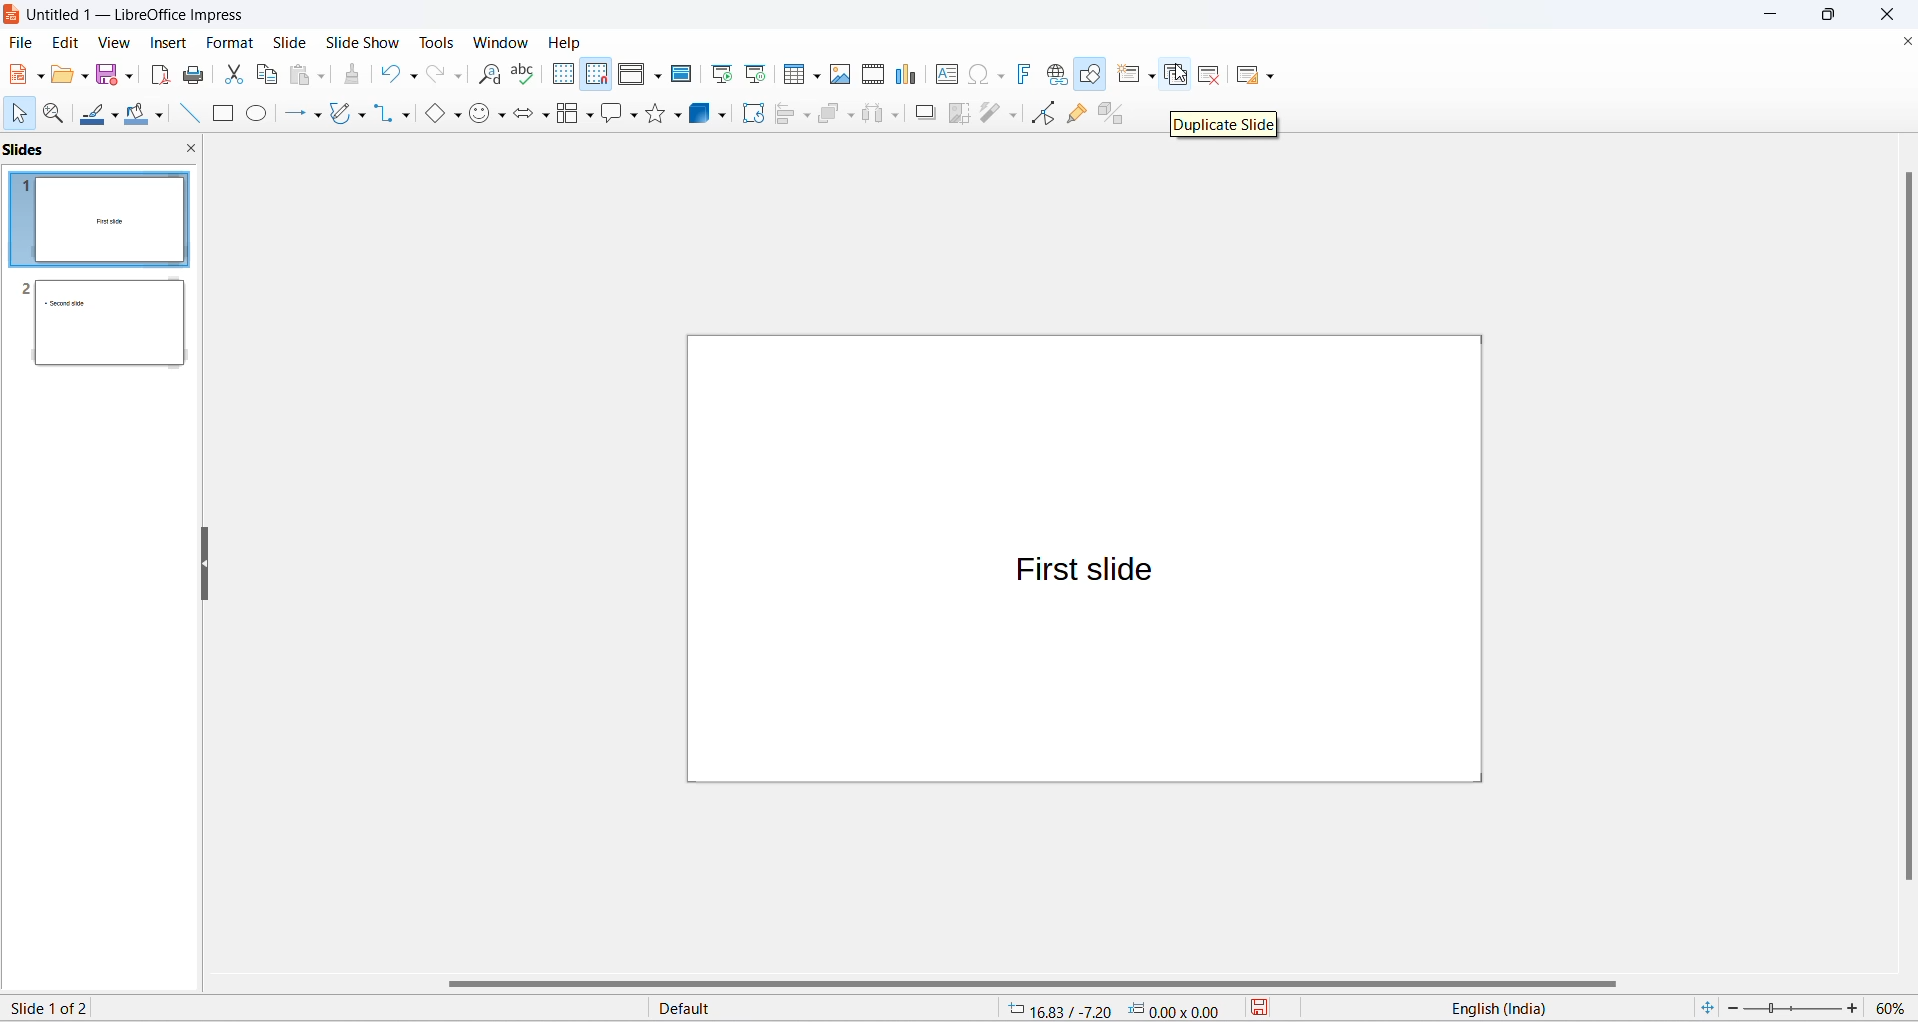 The image size is (1918, 1022). I want to click on windows, so click(509, 41).